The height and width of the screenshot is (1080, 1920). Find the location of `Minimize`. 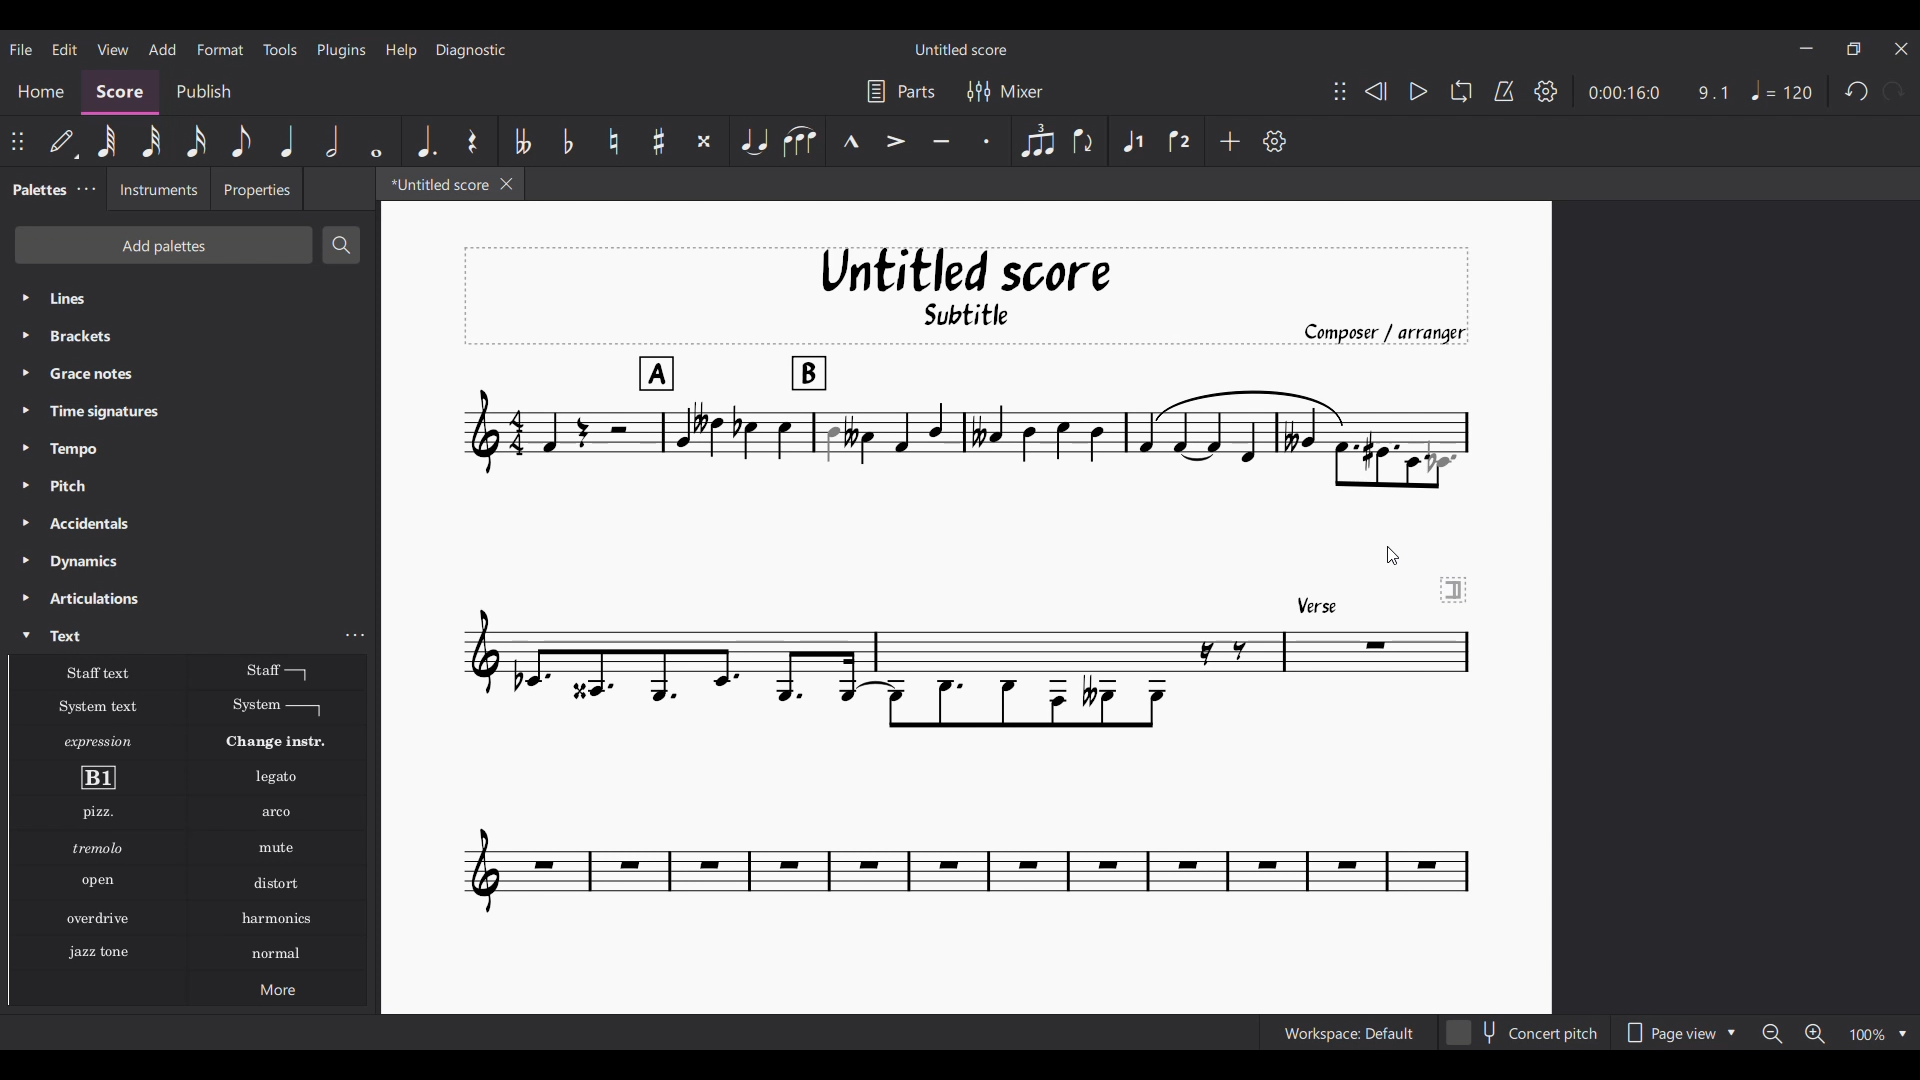

Minimize is located at coordinates (1807, 48).